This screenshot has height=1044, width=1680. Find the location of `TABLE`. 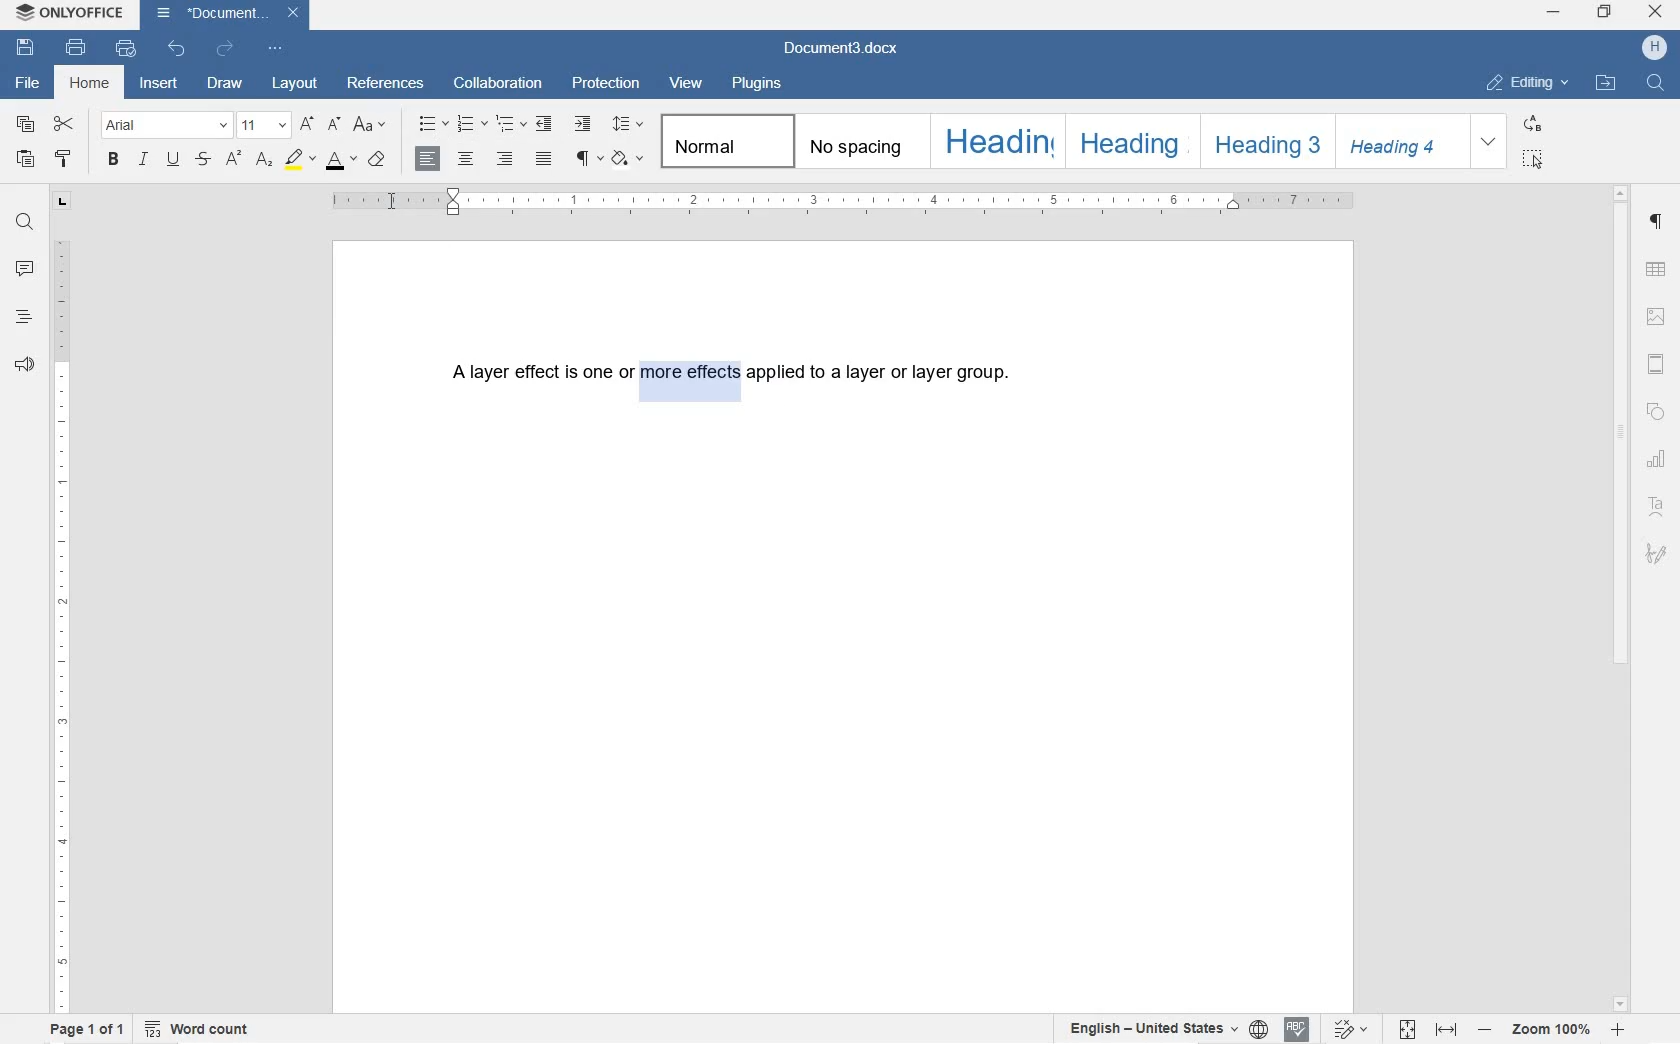

TABLE is located at coordinates (1657, 271).